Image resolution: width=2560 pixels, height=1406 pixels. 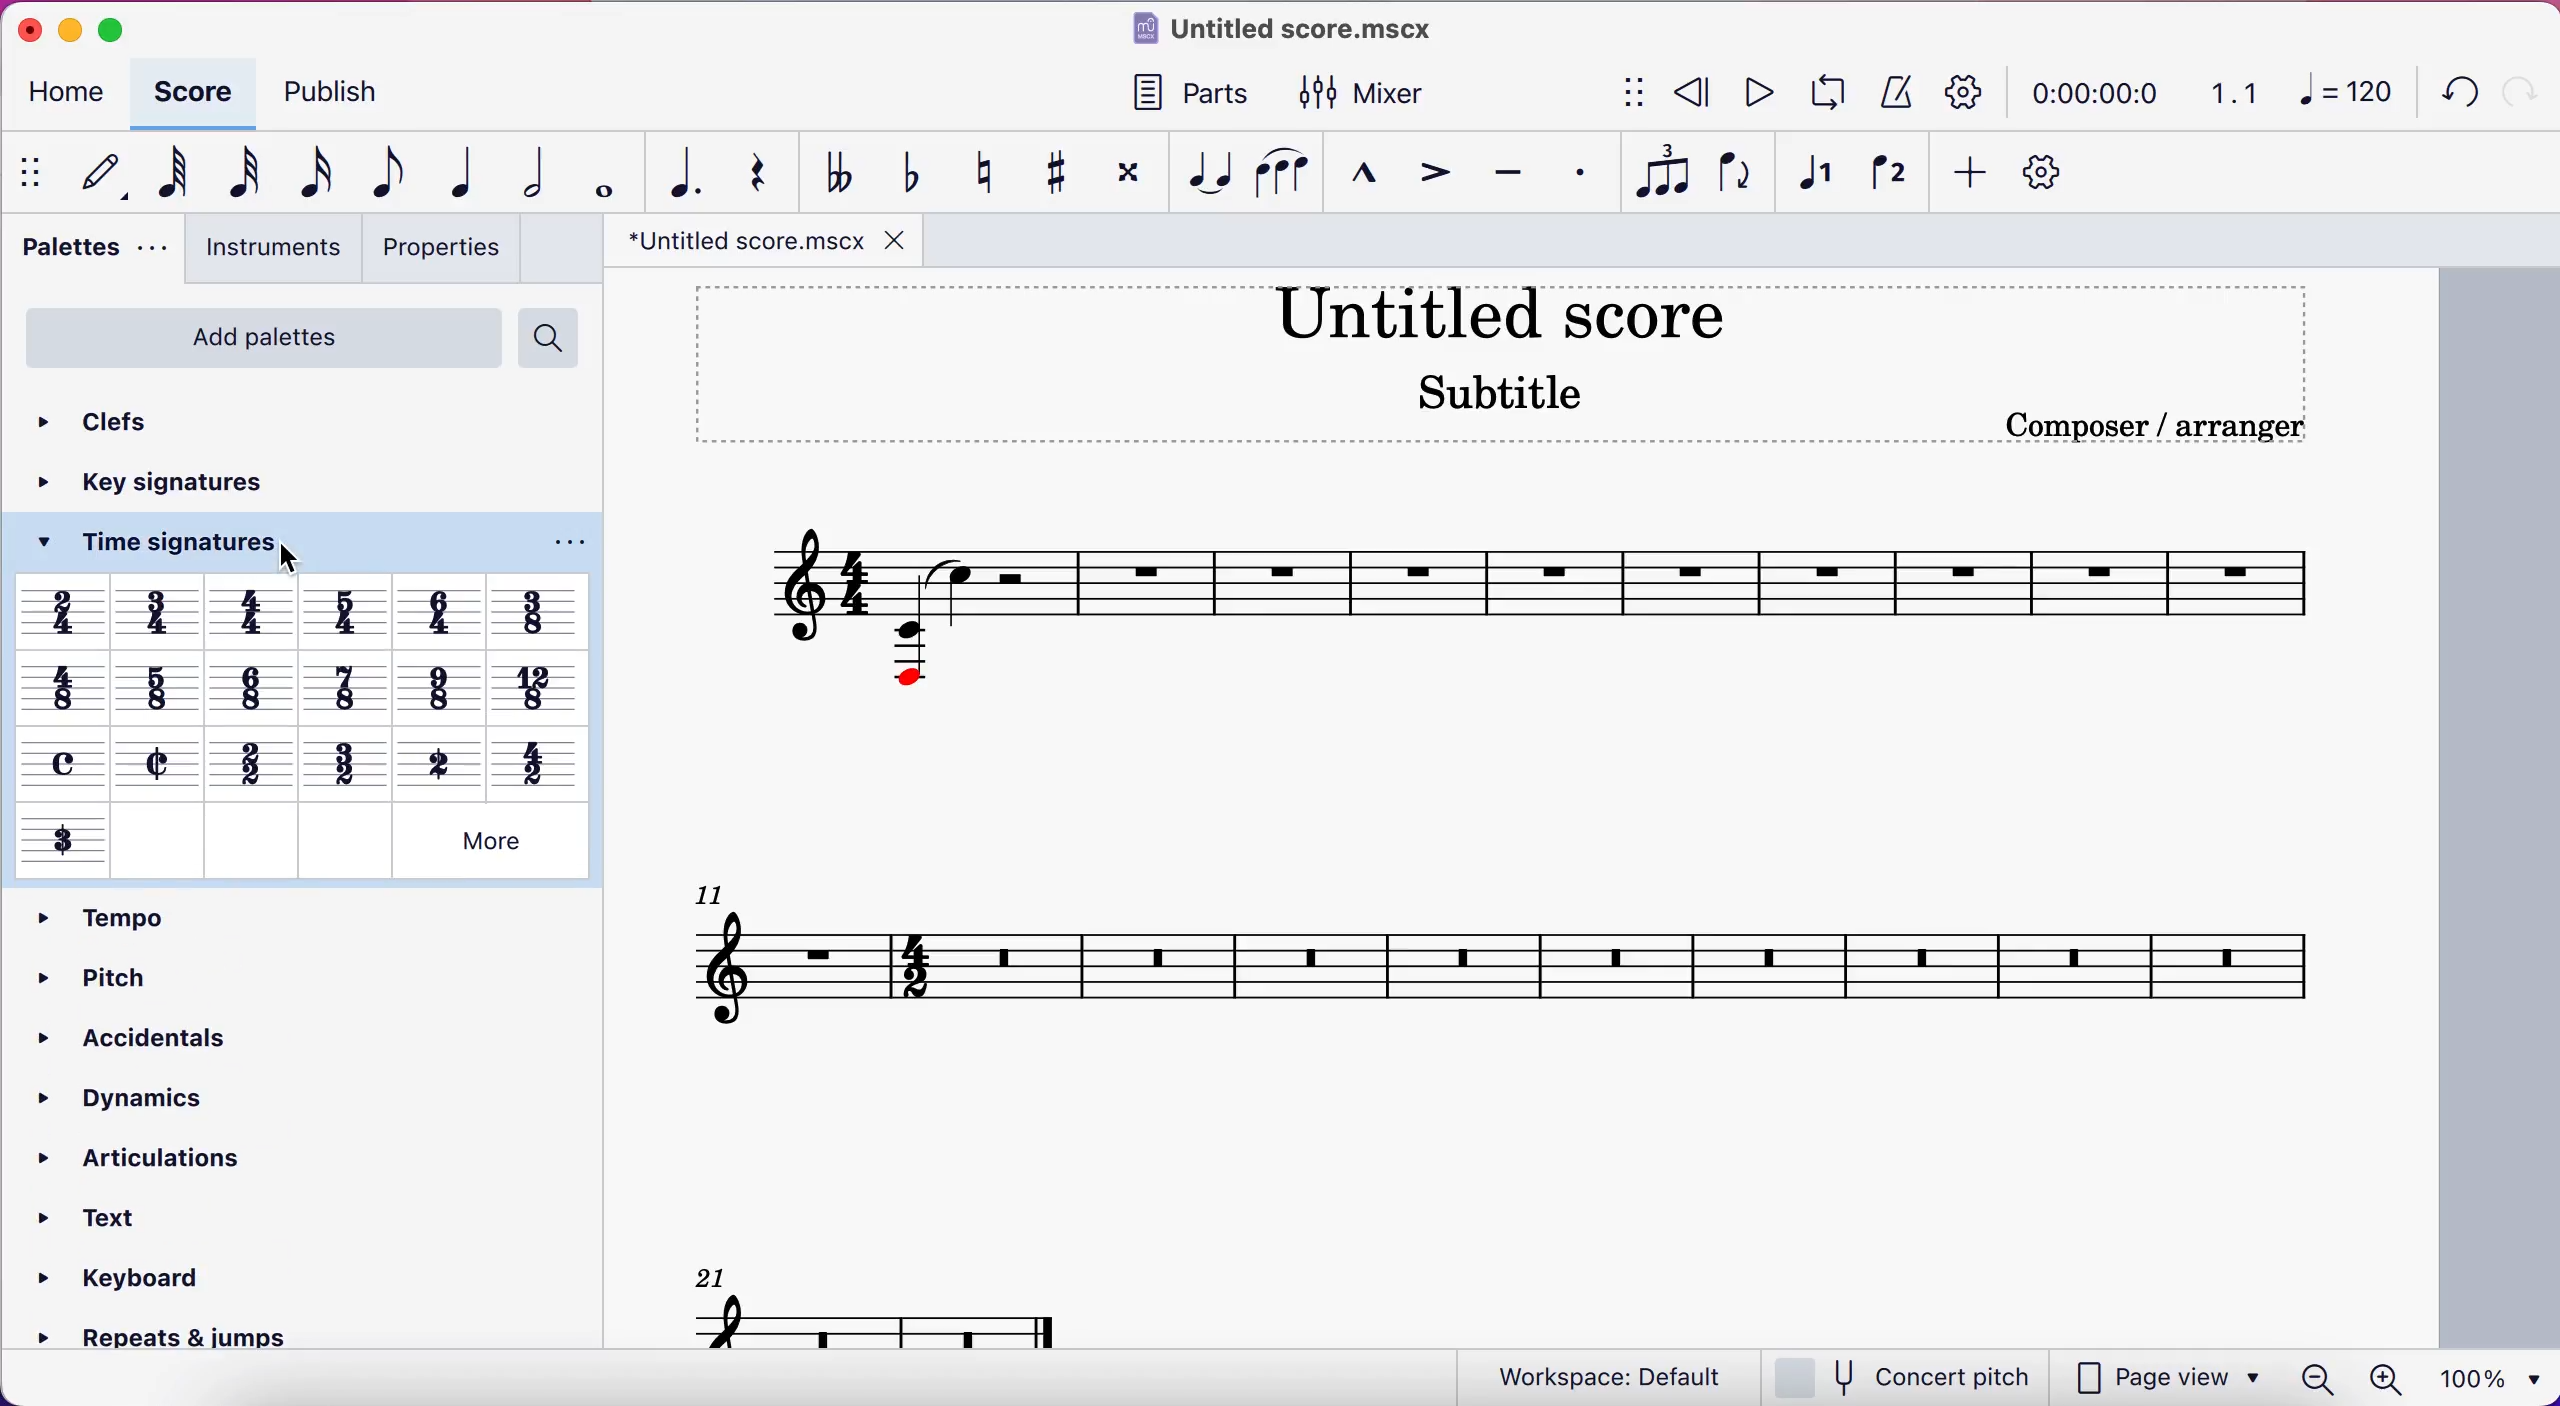 What do you see at coordinates (768, 242) in the screenshot?
I see `untitled score.mscx` at bounding box center [768, 242].